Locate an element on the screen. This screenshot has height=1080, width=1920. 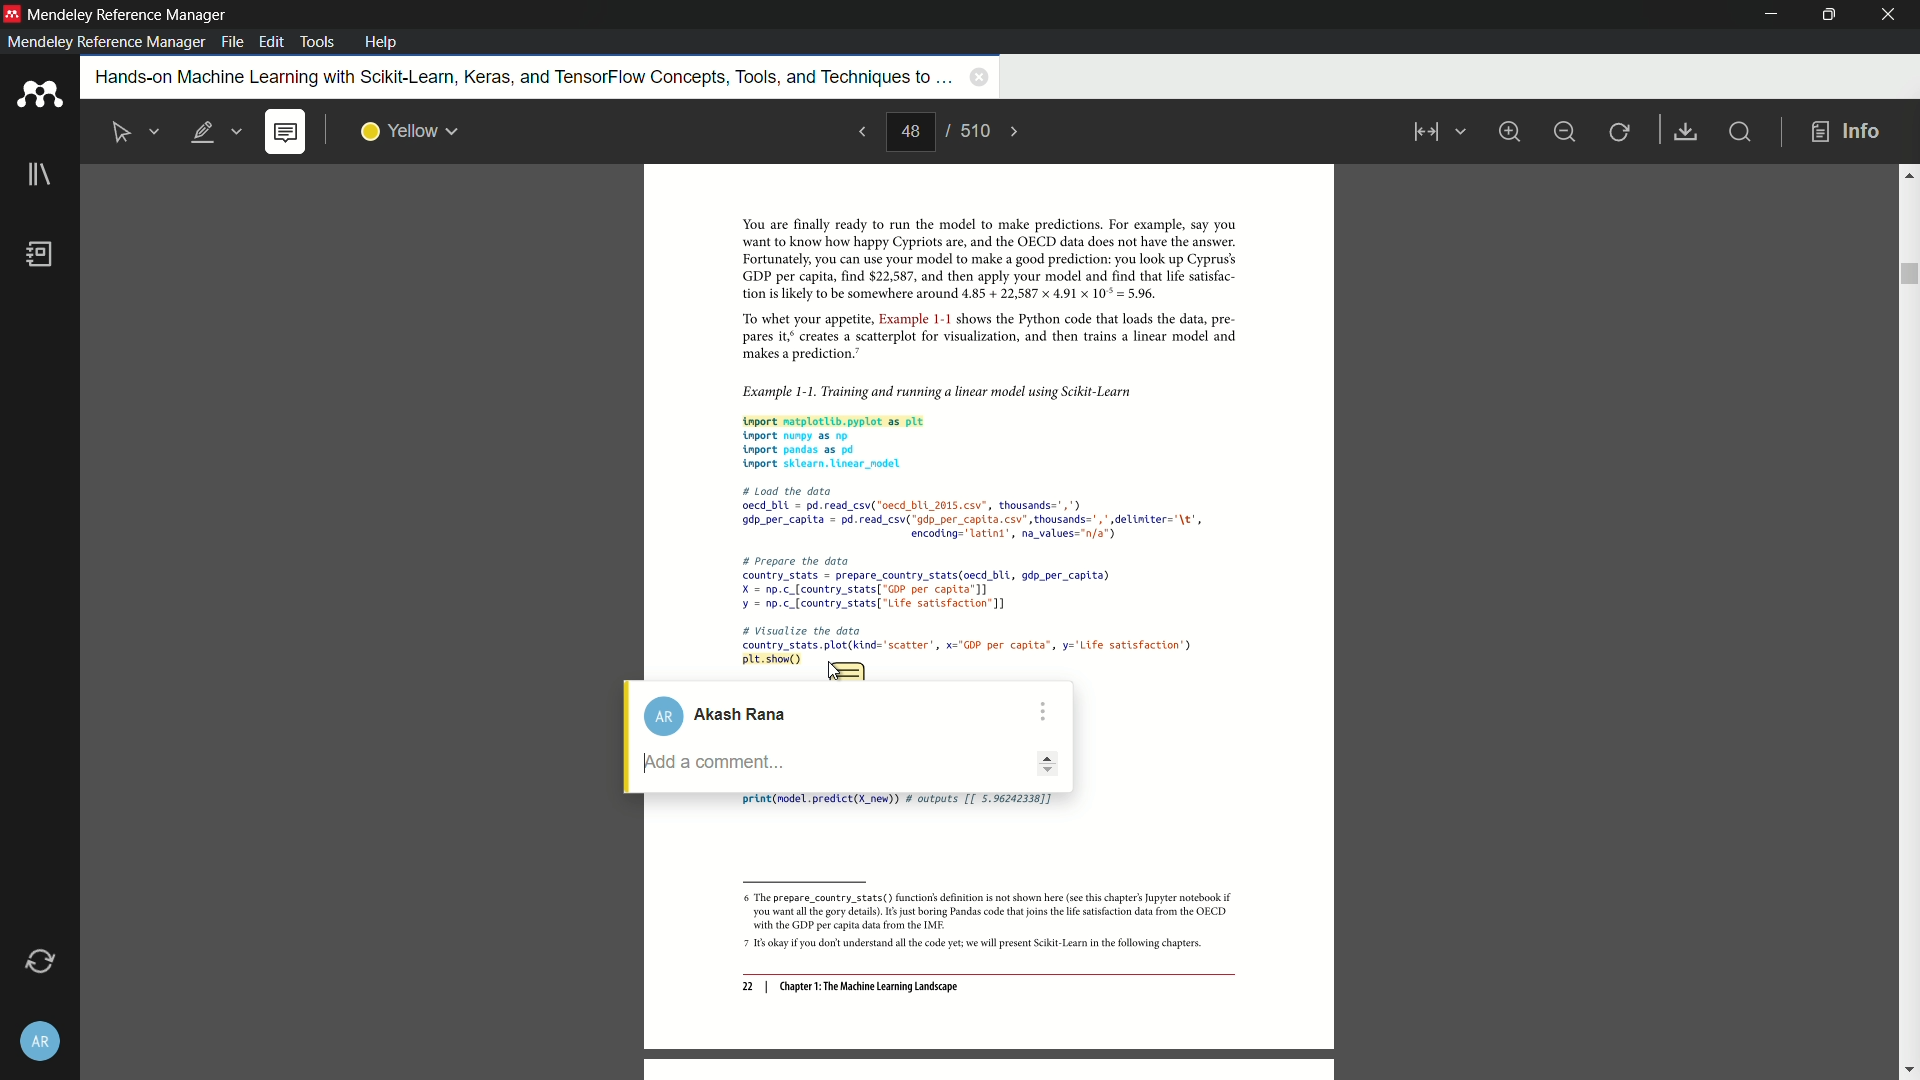
maximize is located at coordinates (1825, 14).